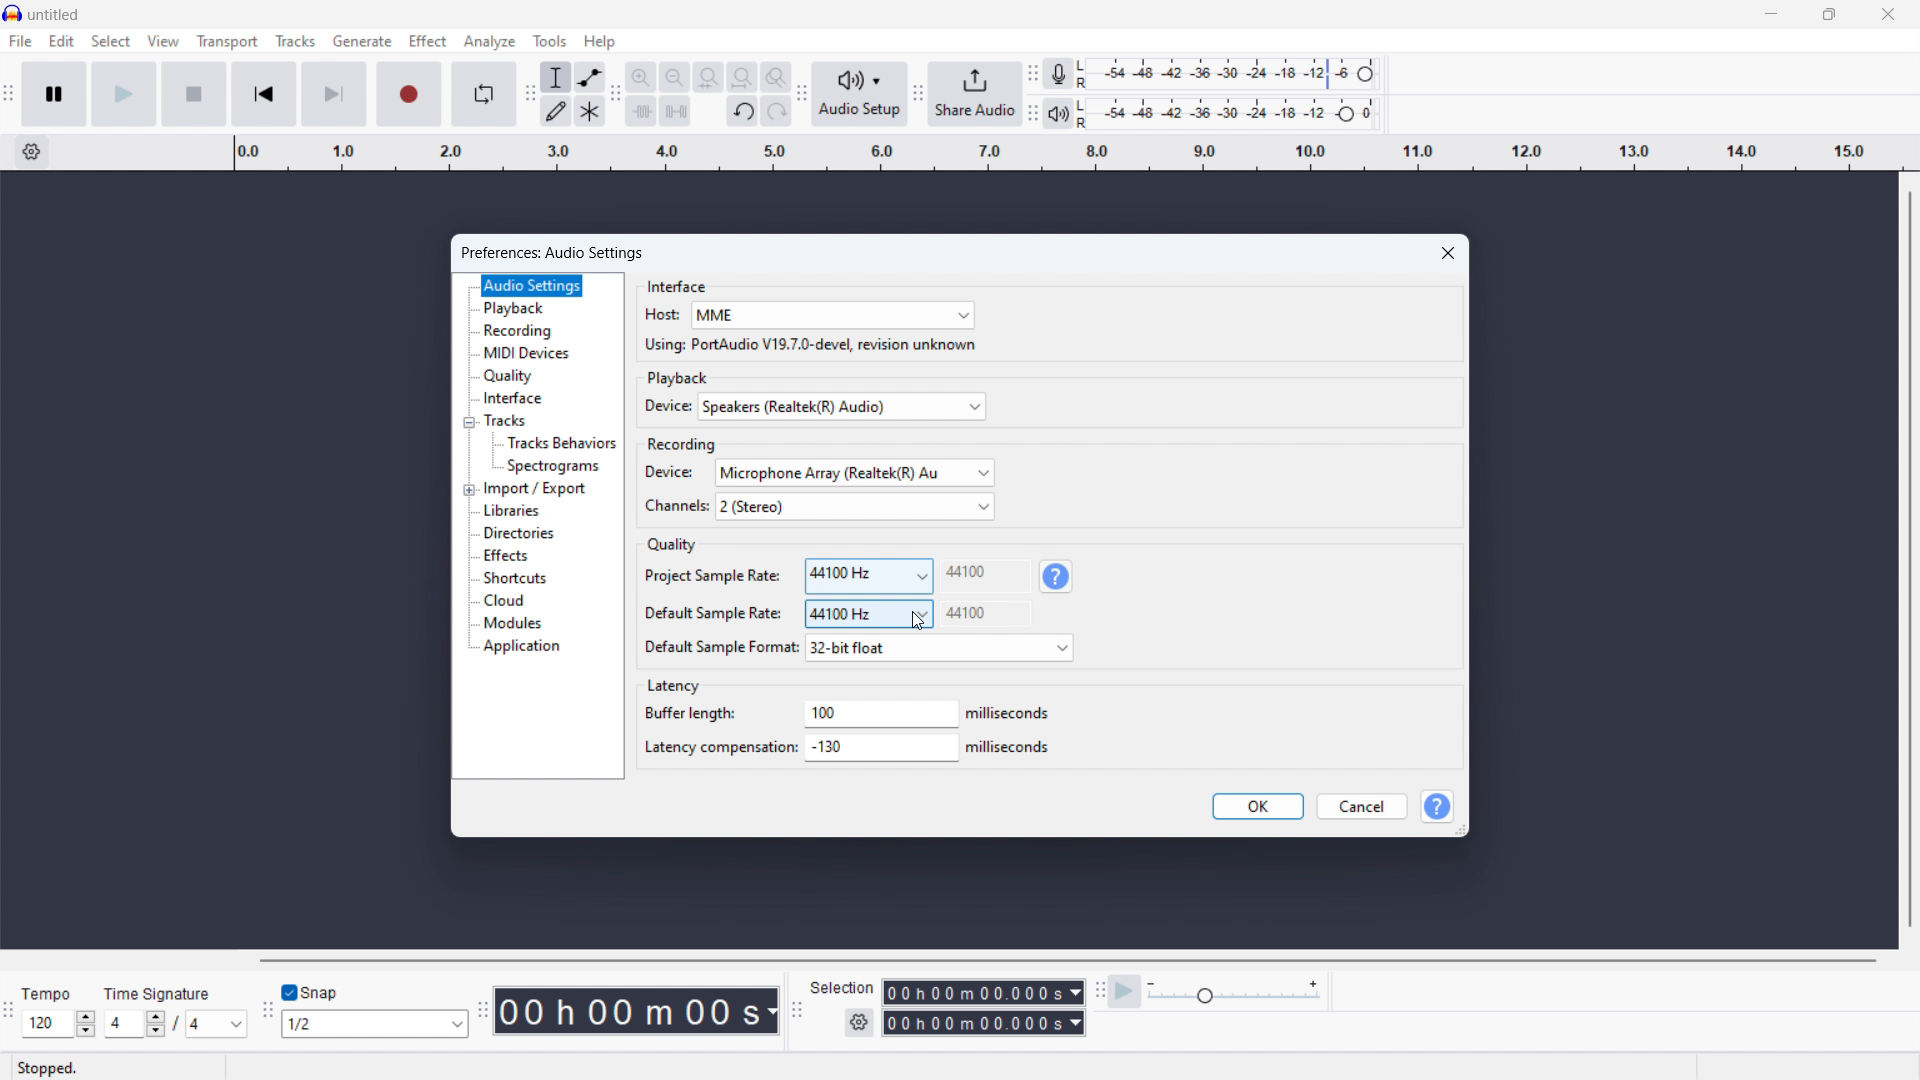  What do you see at coordinates (776, 111) in the screenshot?
I see `redo` at bounding box center [776, 111].